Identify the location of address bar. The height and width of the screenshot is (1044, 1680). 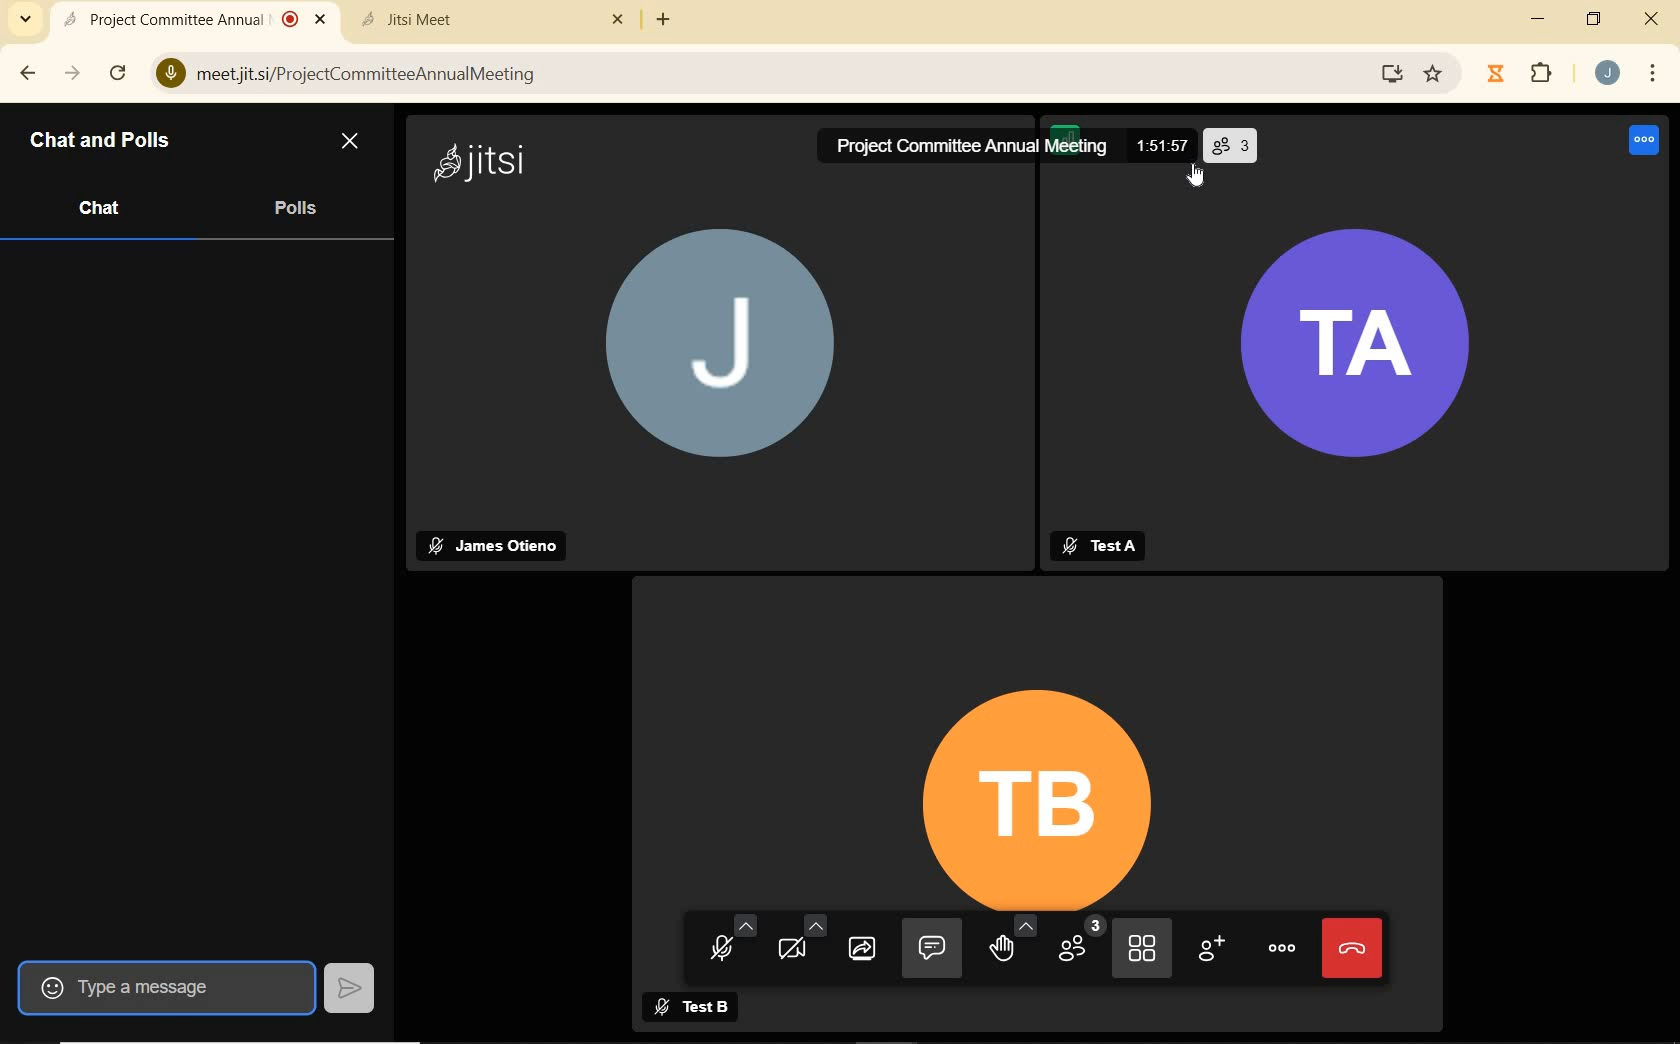
(779, 75).